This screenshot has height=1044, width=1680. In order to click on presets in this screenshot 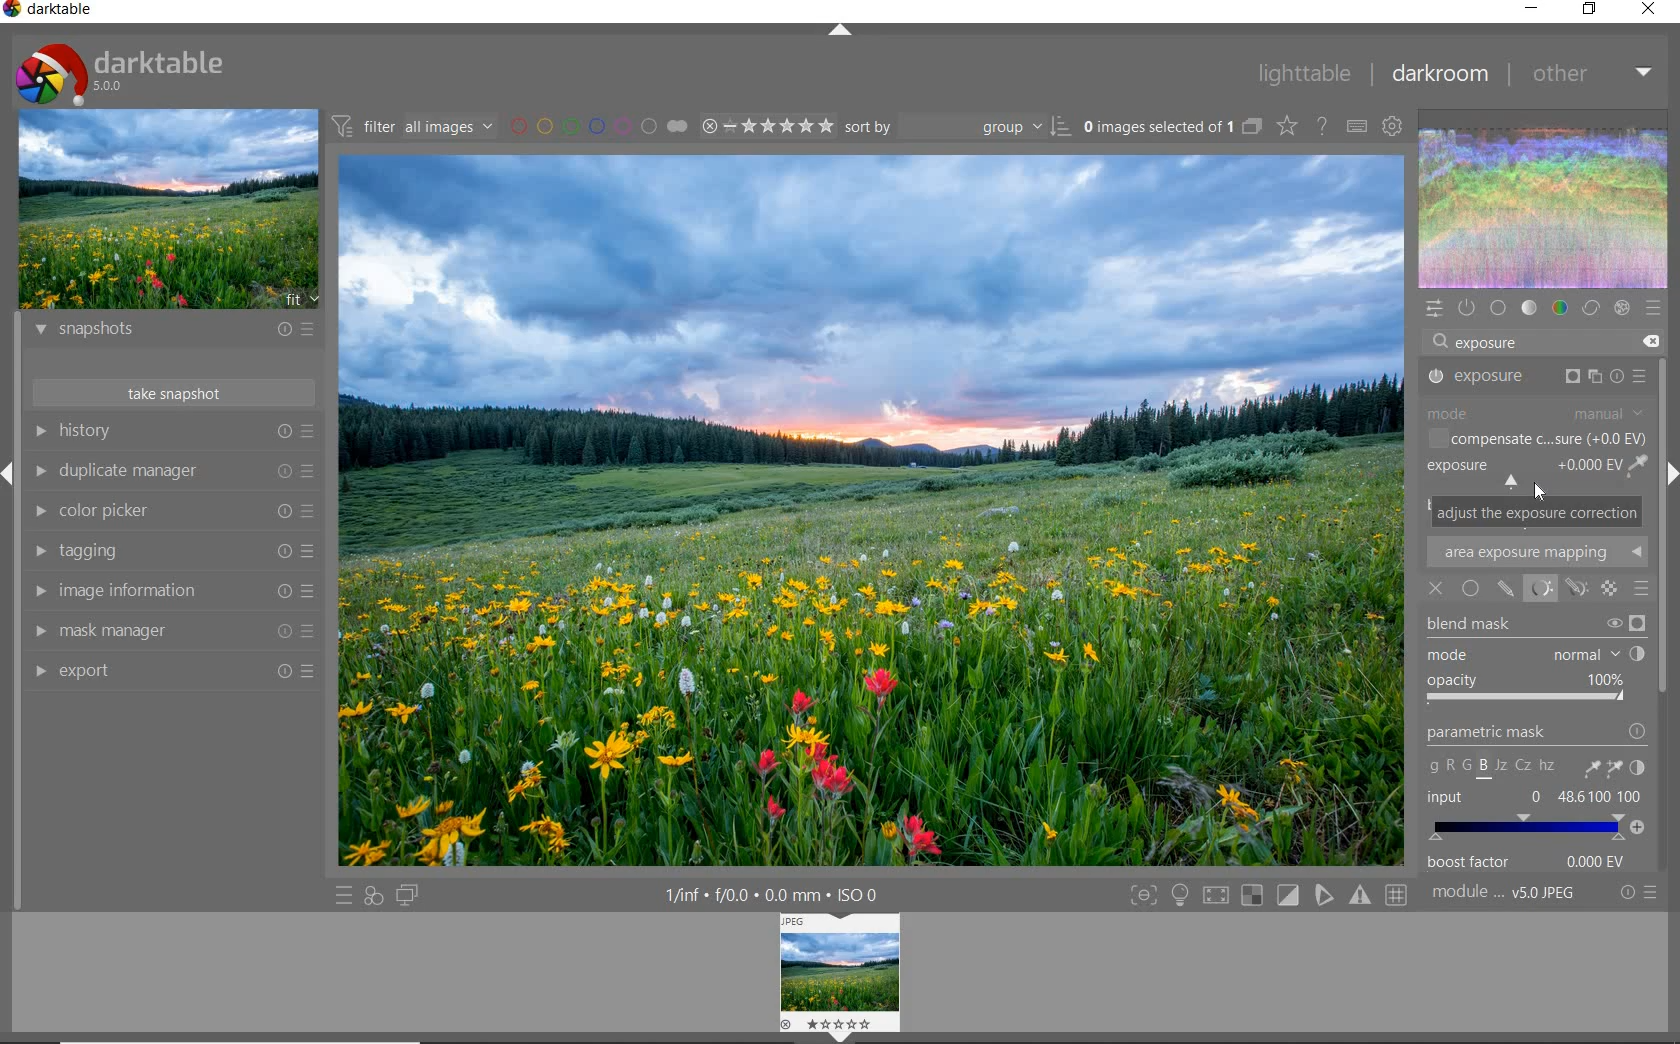, I will do `click(1654, 309)`.